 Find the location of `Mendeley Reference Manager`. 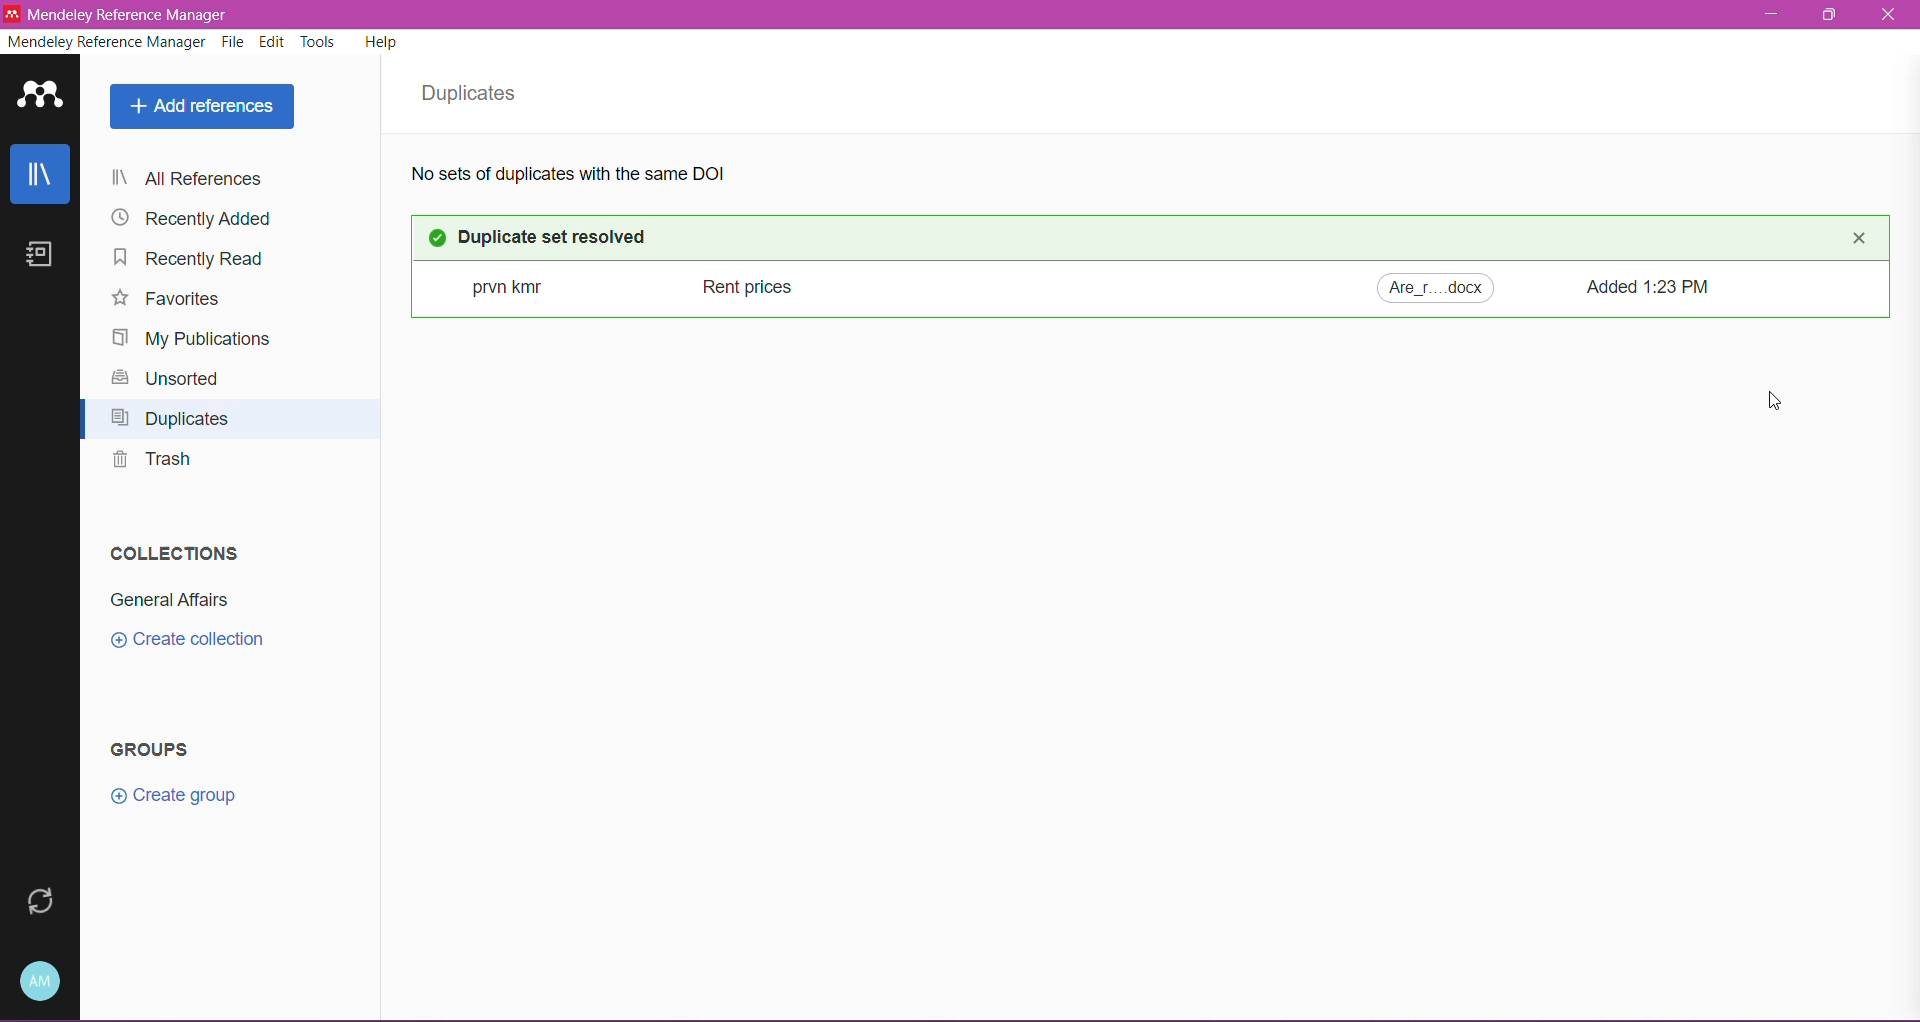

Mendeley Reference Manager is located at coordinates (106, 44).